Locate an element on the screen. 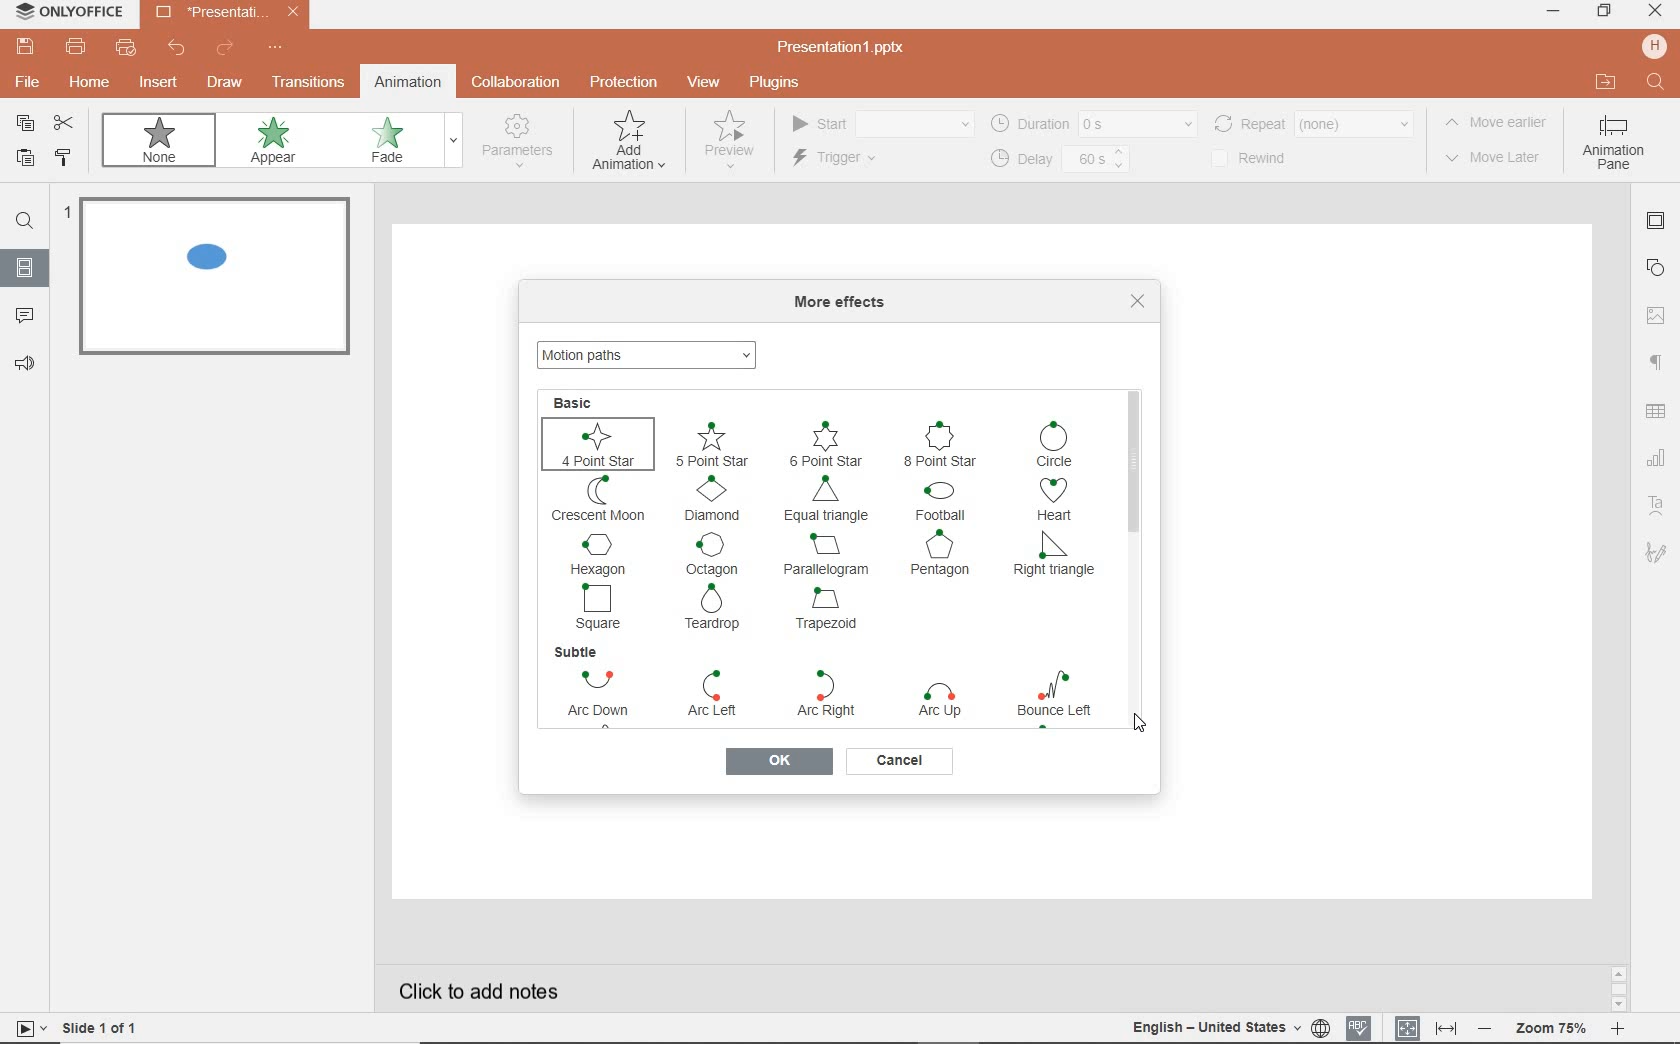 The image size is (1680, 1044). BASIC is located at coordinates (576, 401).